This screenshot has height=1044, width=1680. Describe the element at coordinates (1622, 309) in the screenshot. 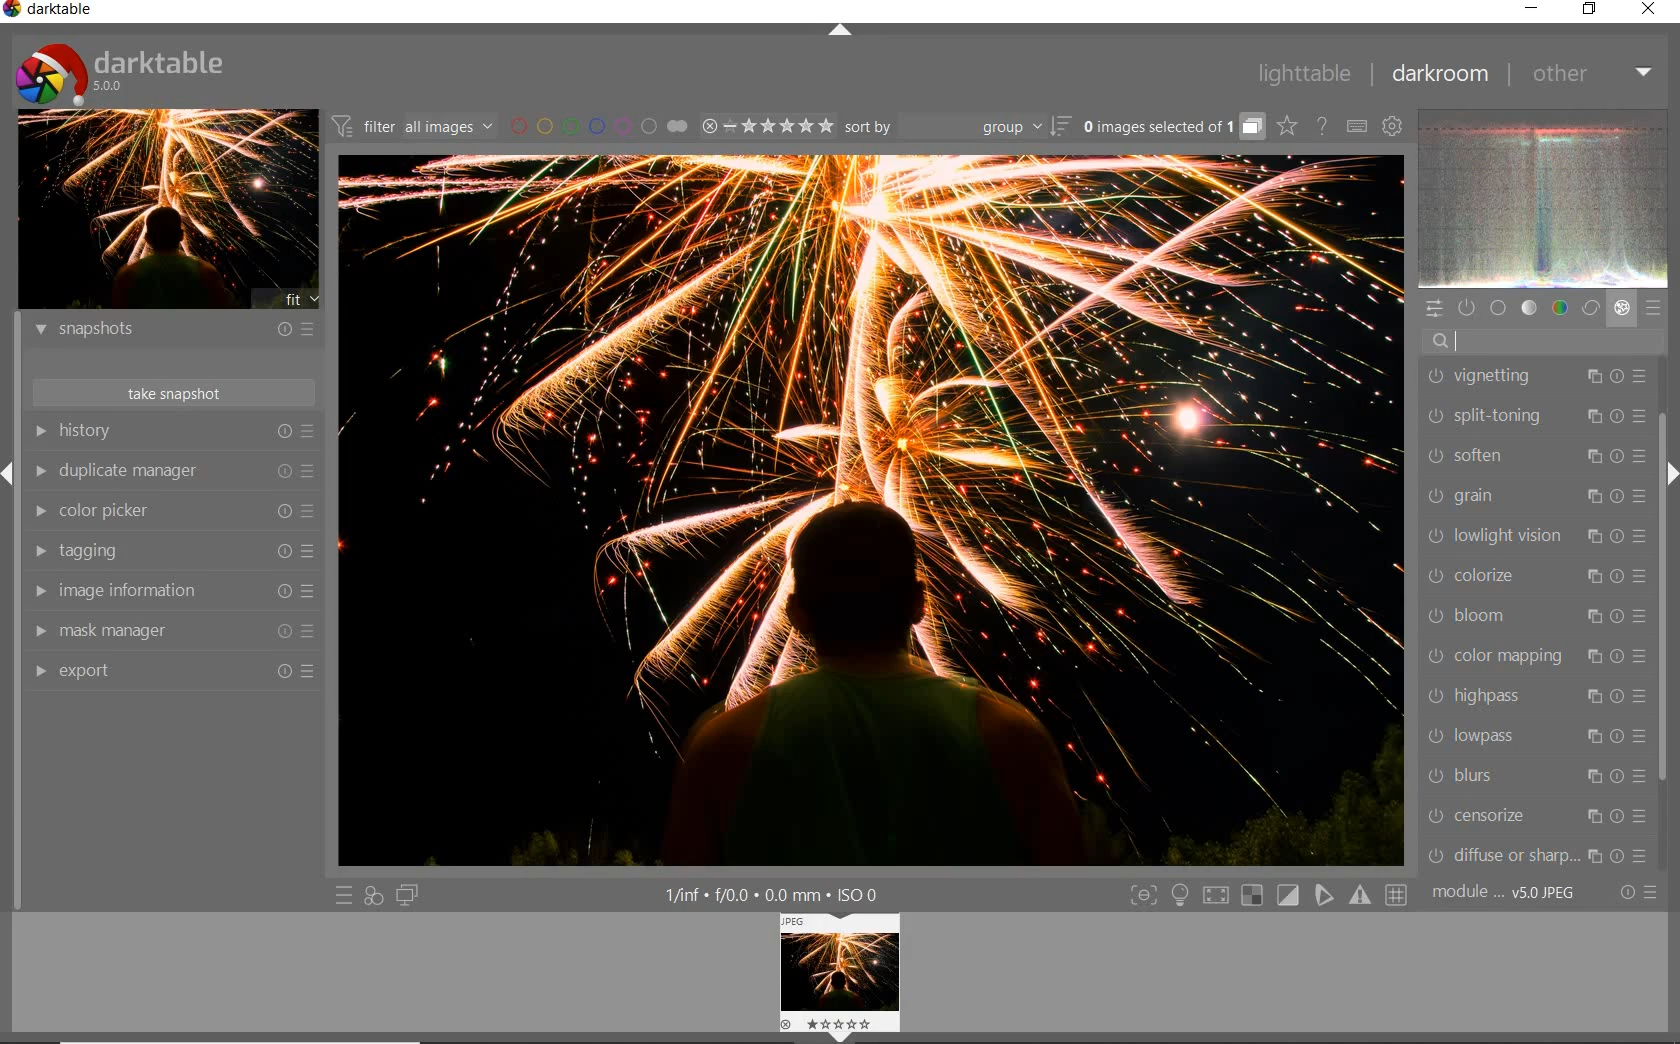

I see `effect` at that location.